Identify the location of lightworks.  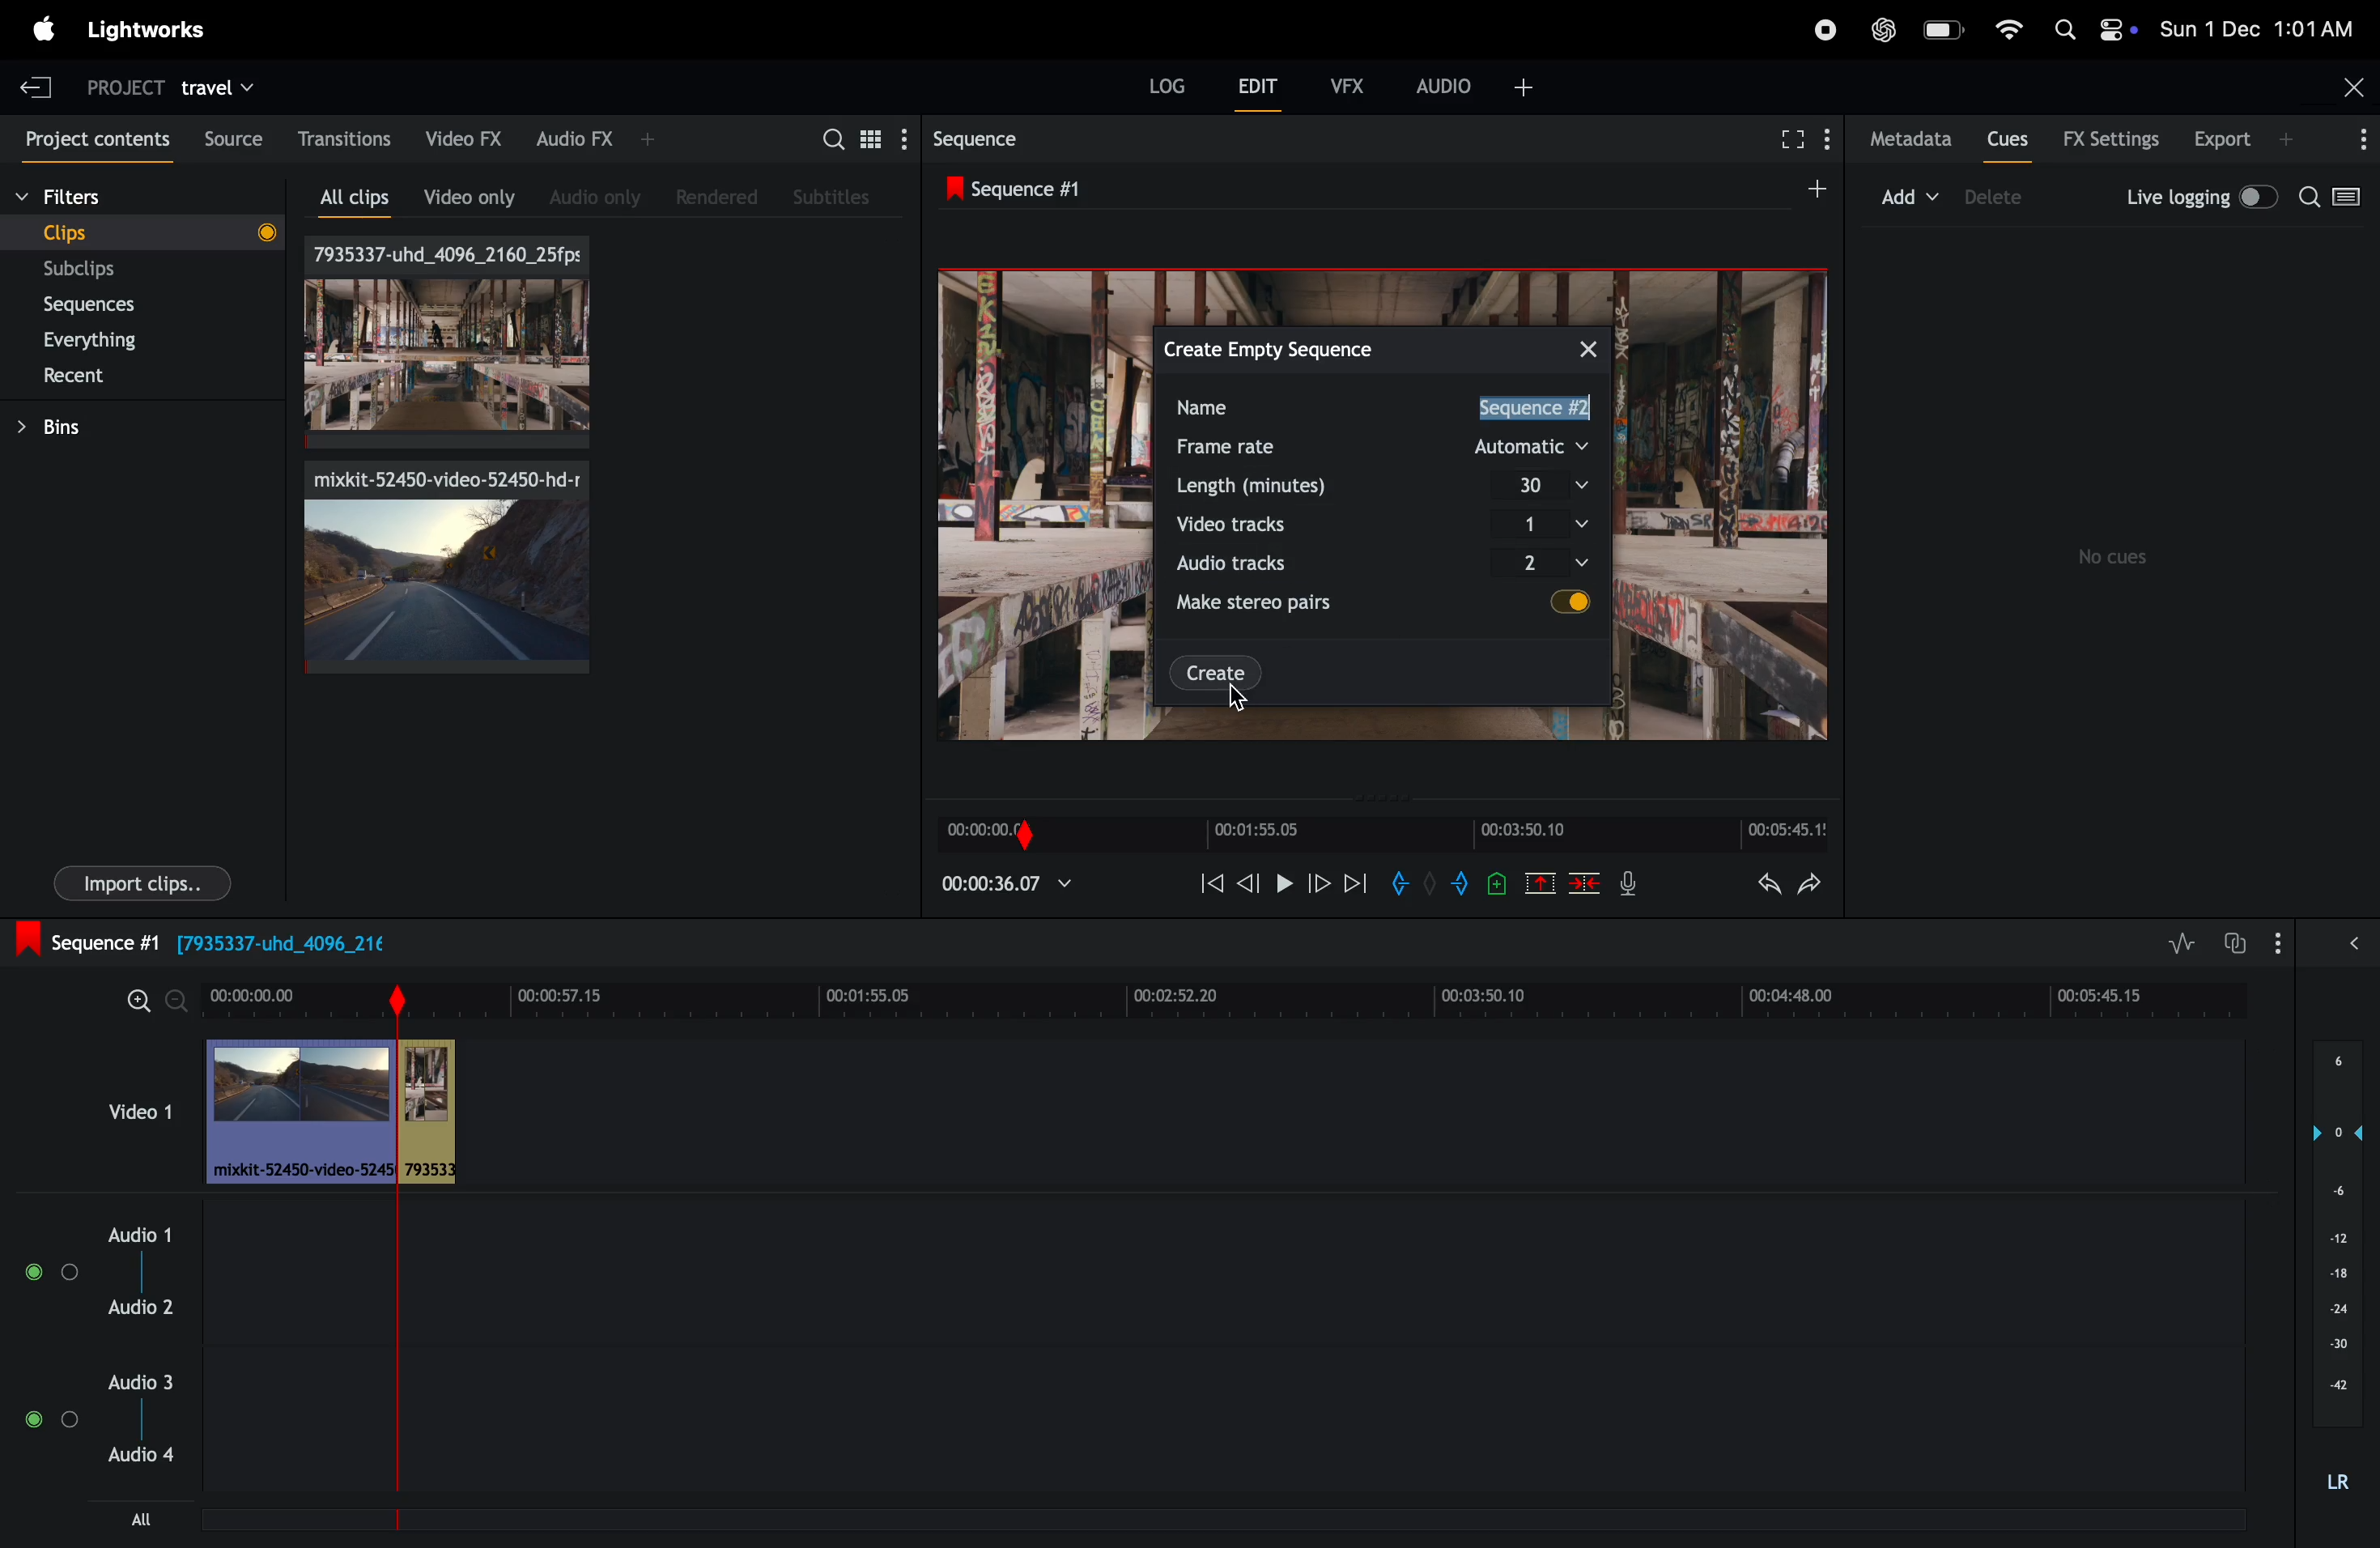
(160, 29).